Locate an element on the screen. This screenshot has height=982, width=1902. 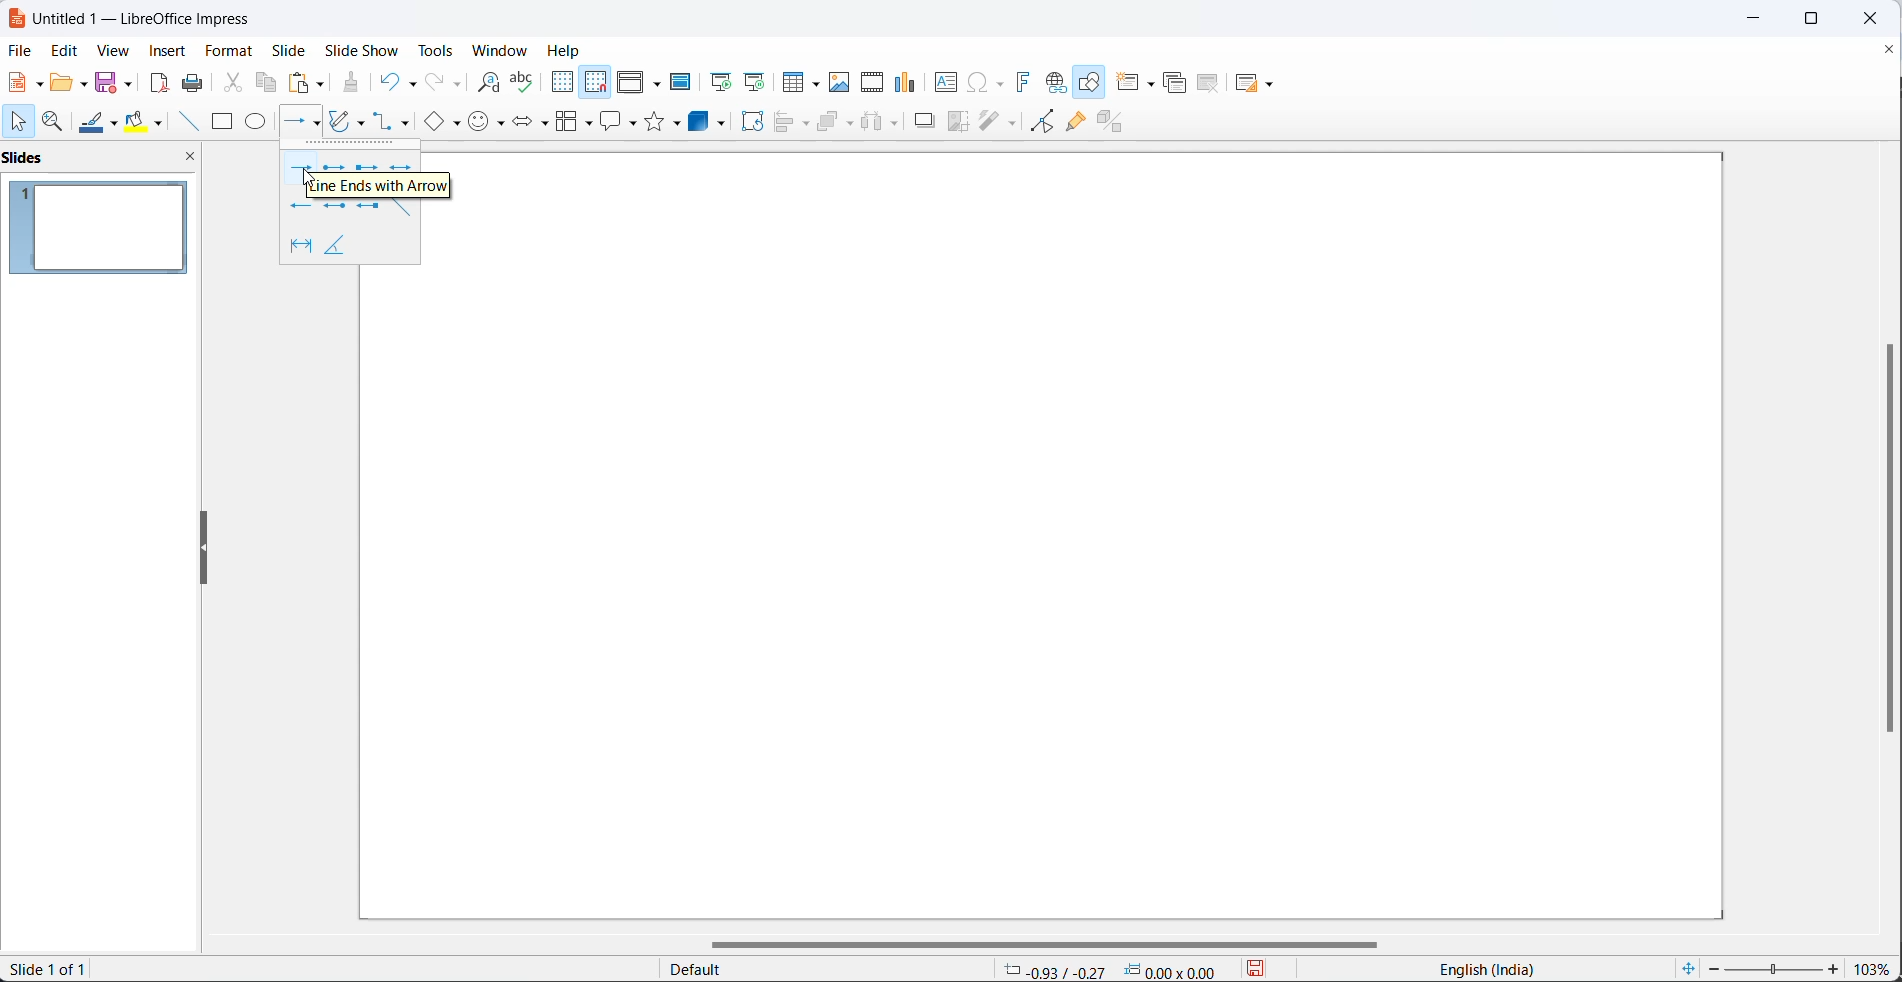
tools is located at coordinates (435, 50).